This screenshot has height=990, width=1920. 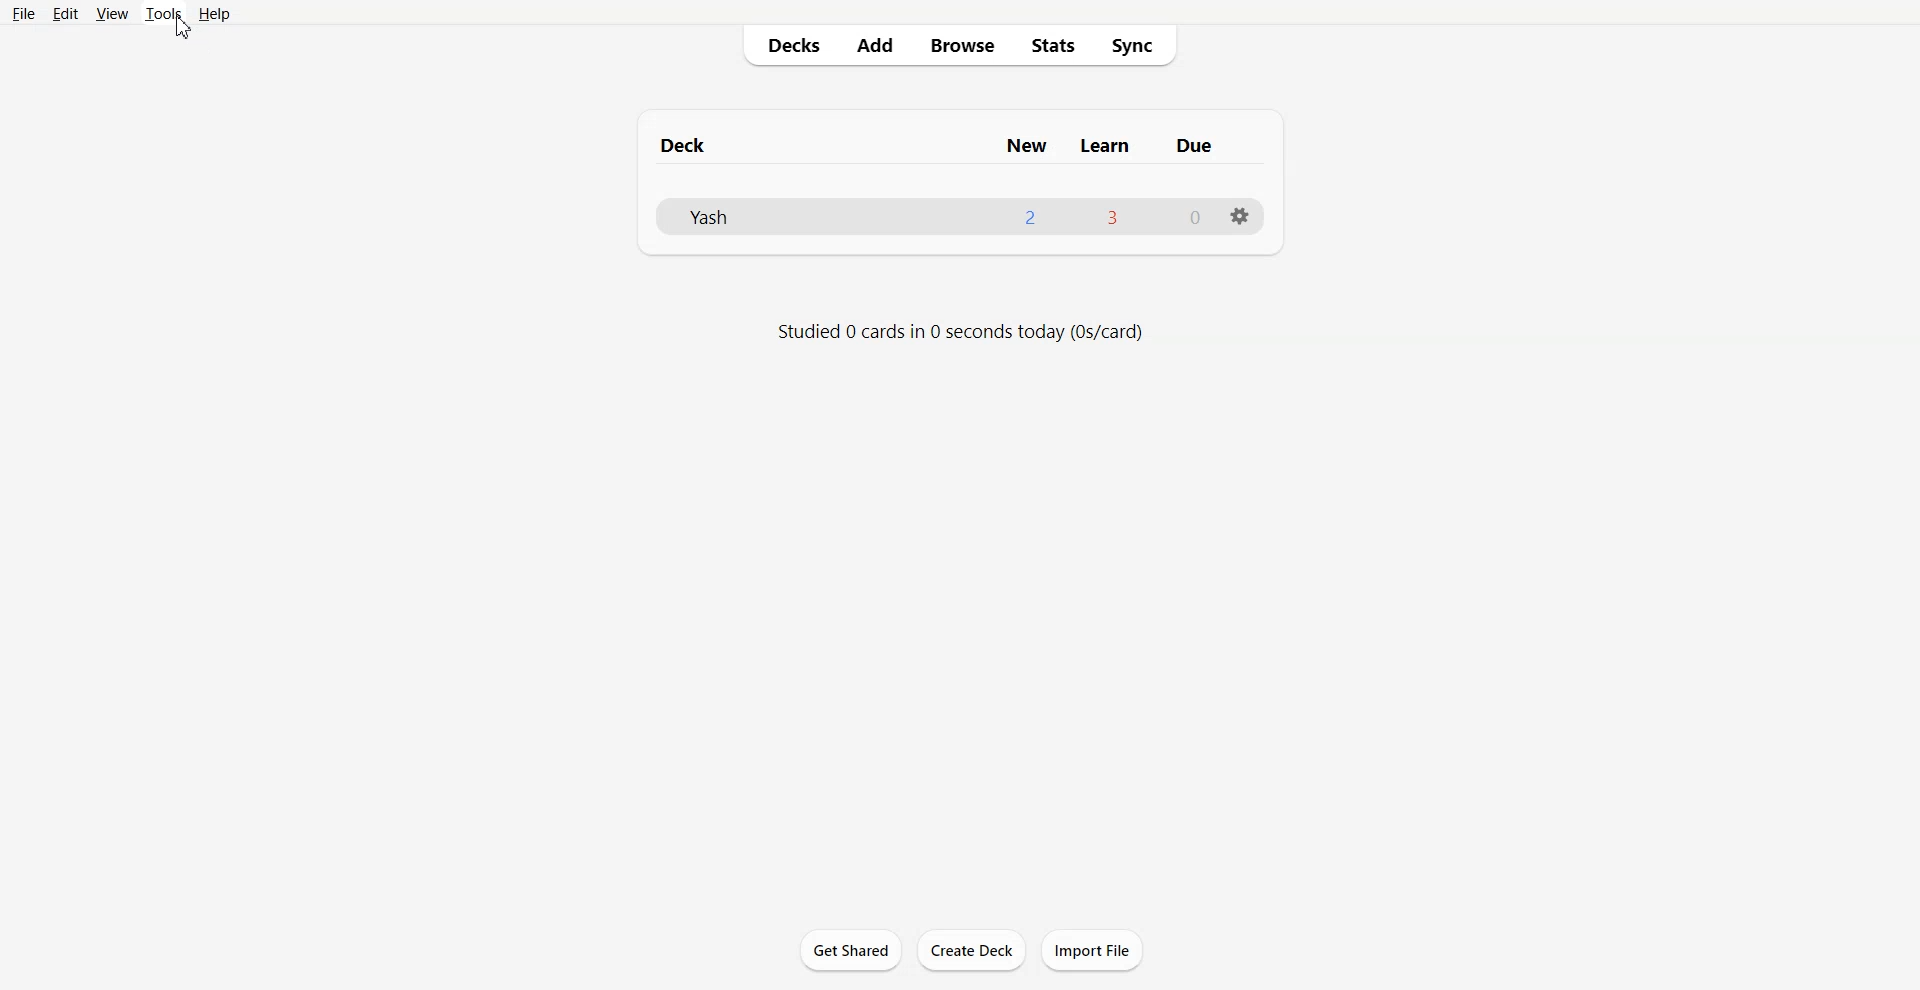 I want to click on Settings, so click(x=1239, y=217).